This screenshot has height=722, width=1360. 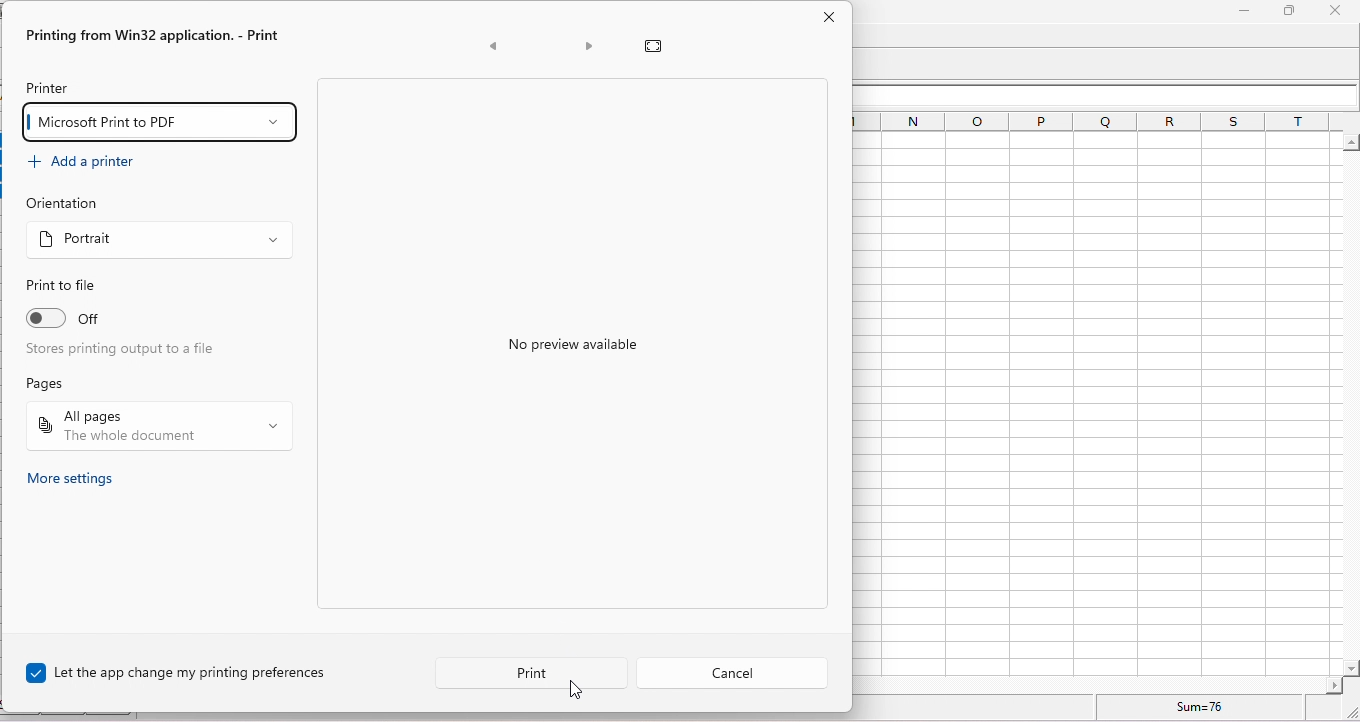 What do you see at coordinates (46, 318) in the screenshot?
I see `toggle on/off` at bounding box center [46, 318].